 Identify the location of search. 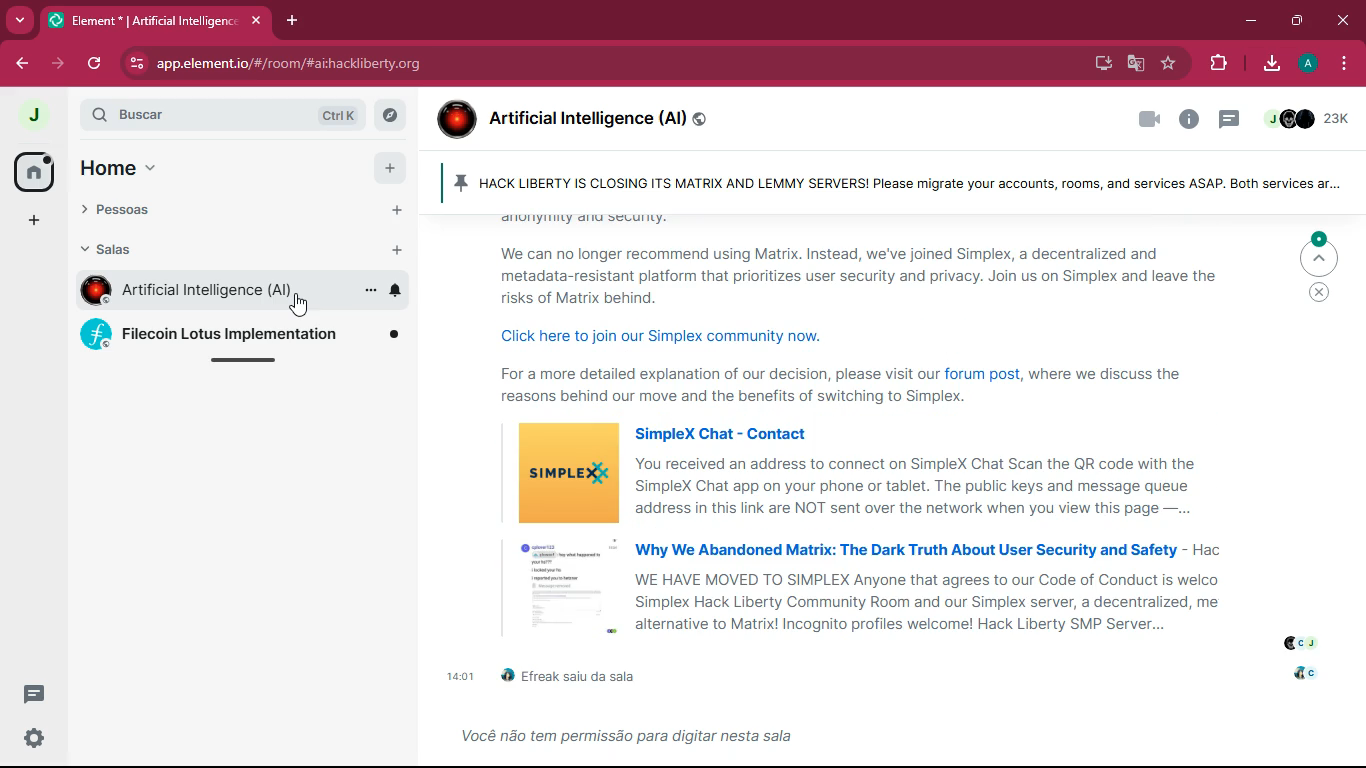
(160, 115).